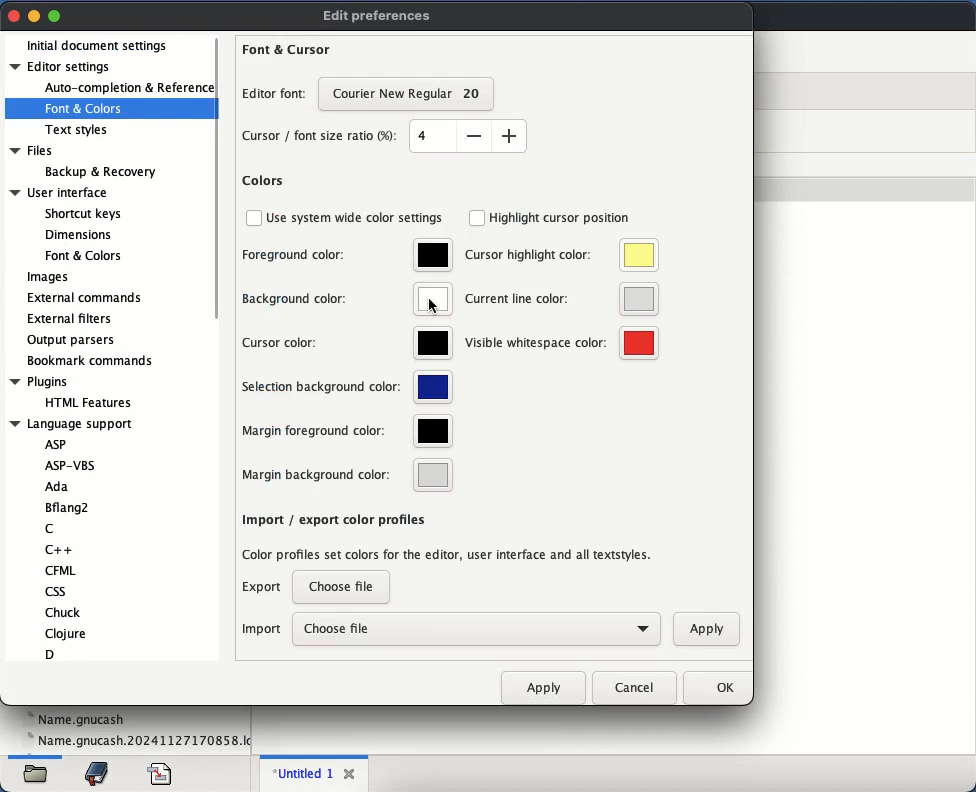  I want to click on D, so click(54, 655).